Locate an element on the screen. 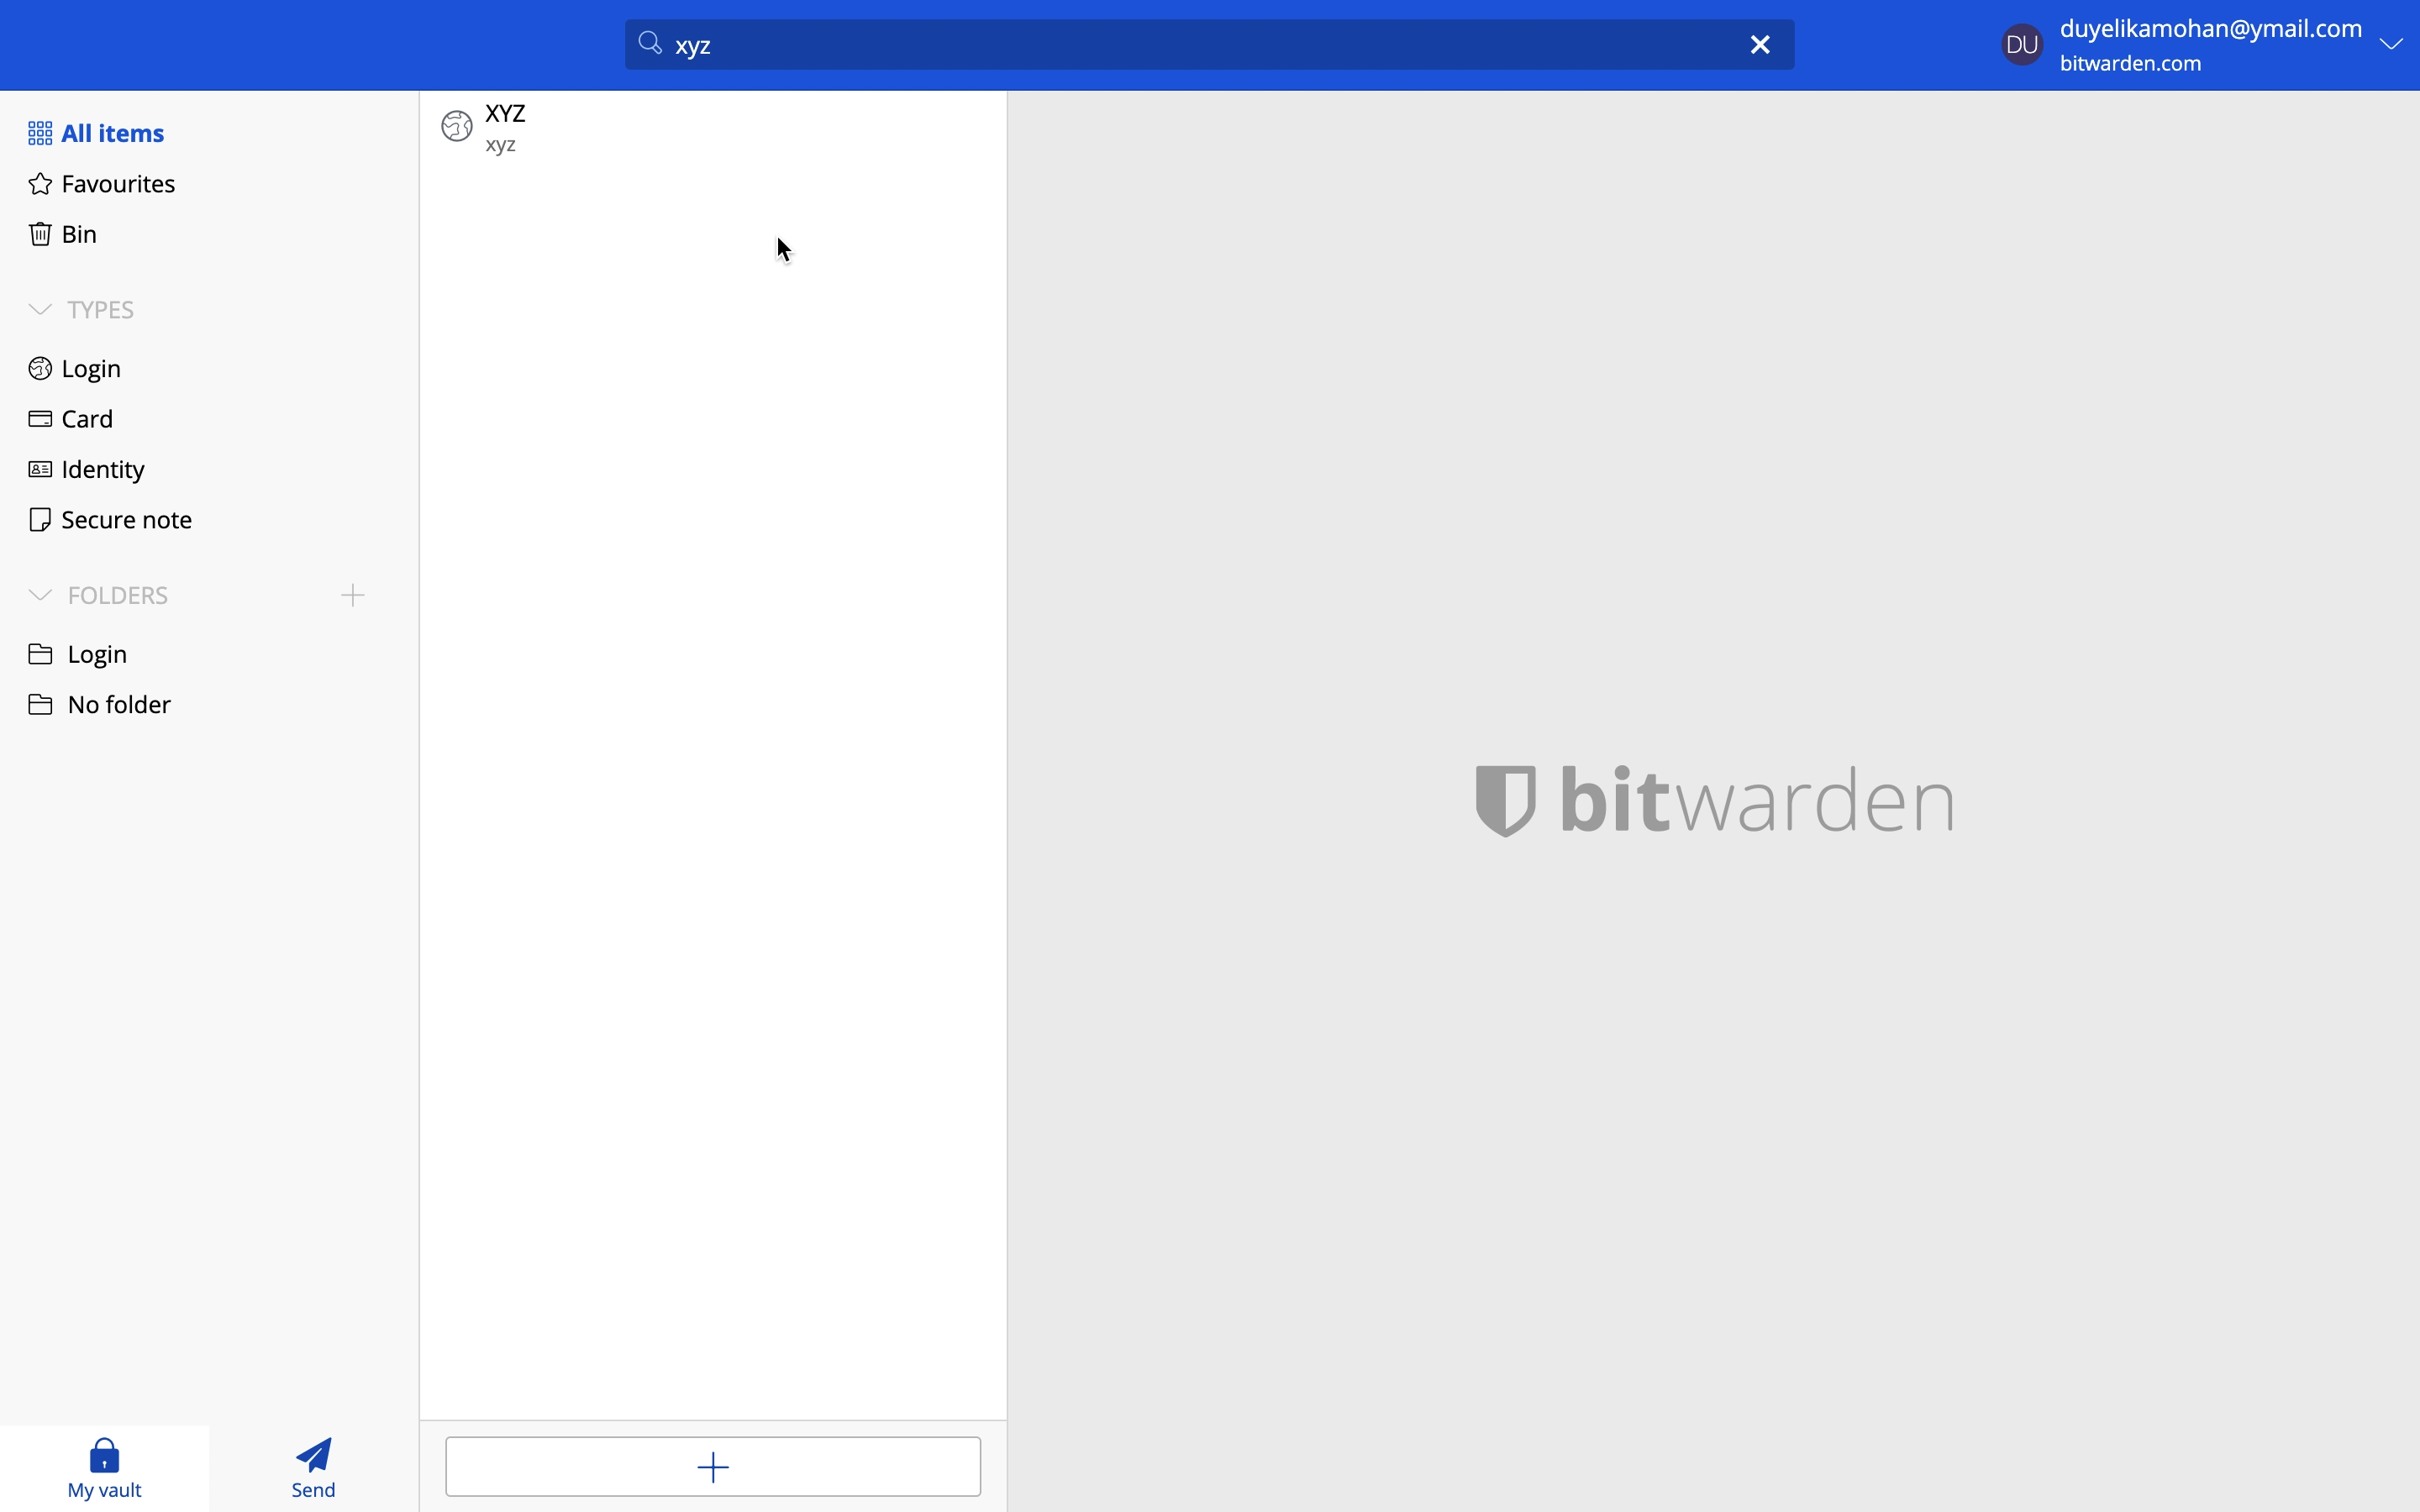 Image resolution: width=2420 pixels, height=1512 pixels. all items is located at coordinates (110, 135).